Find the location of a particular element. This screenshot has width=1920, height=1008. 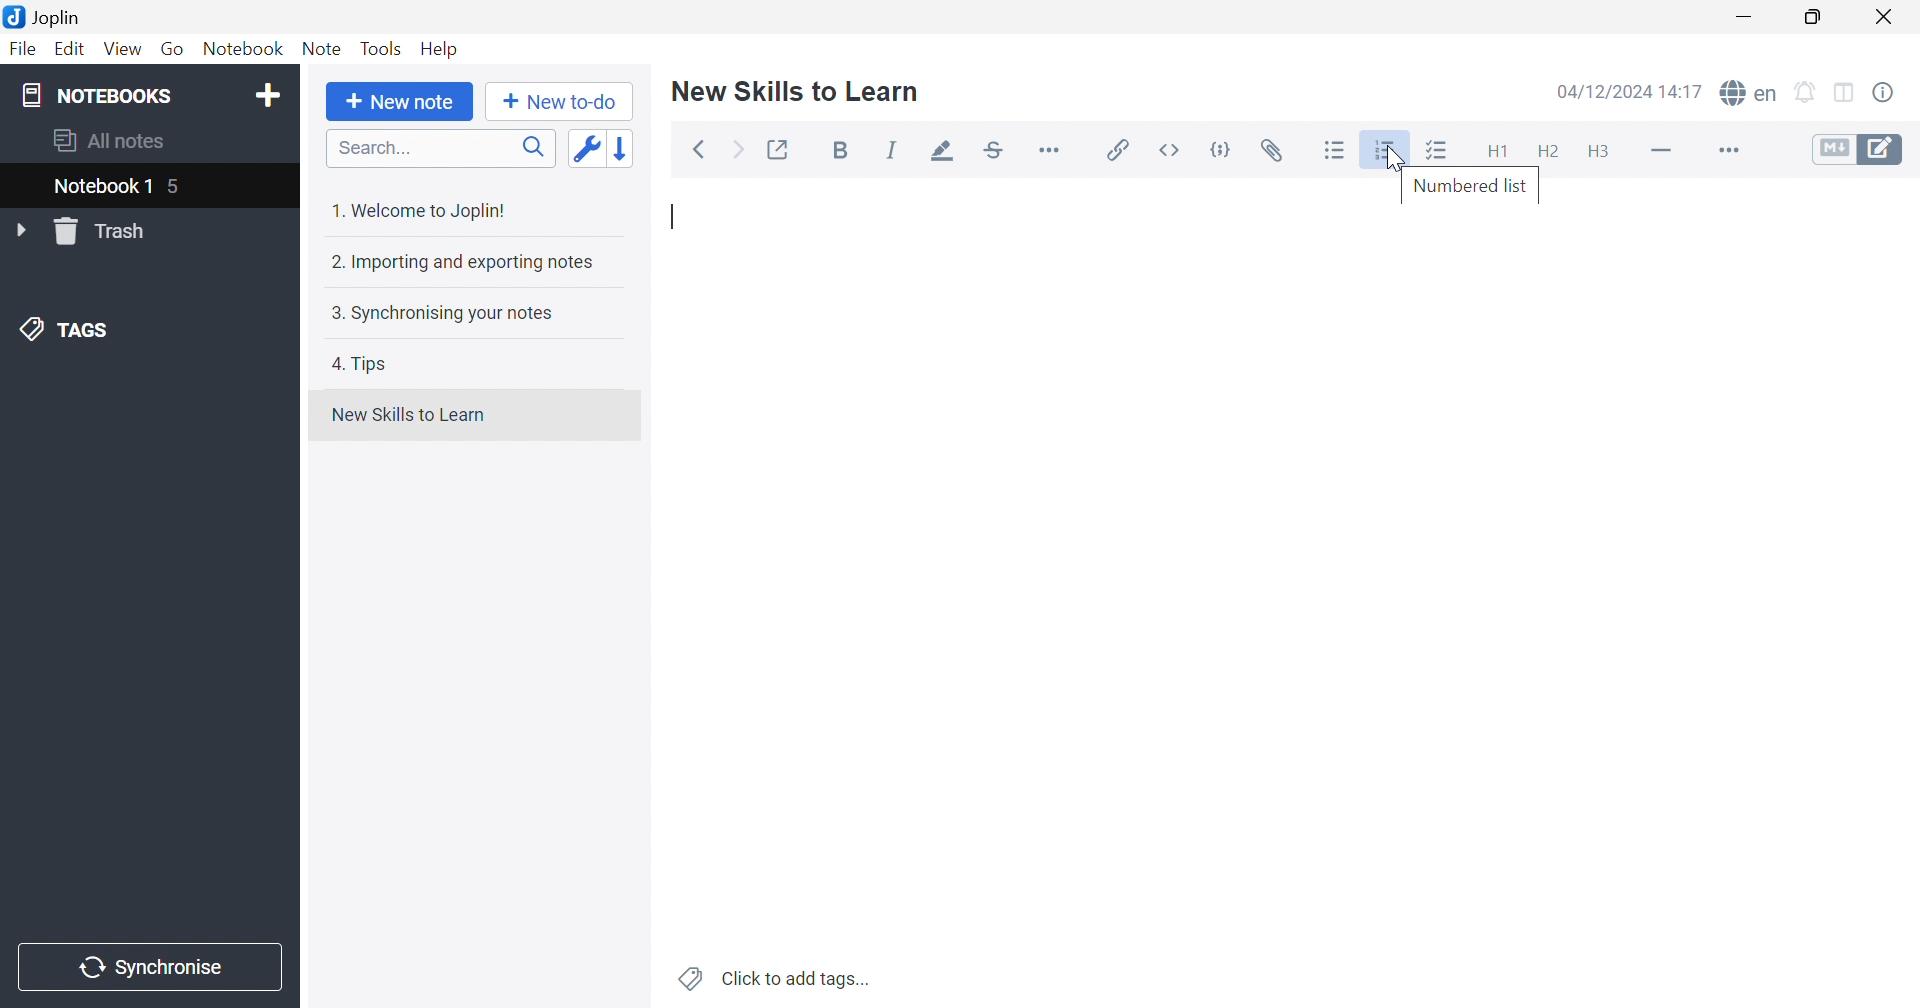

Add notebook is located at coordinates (268, 98).